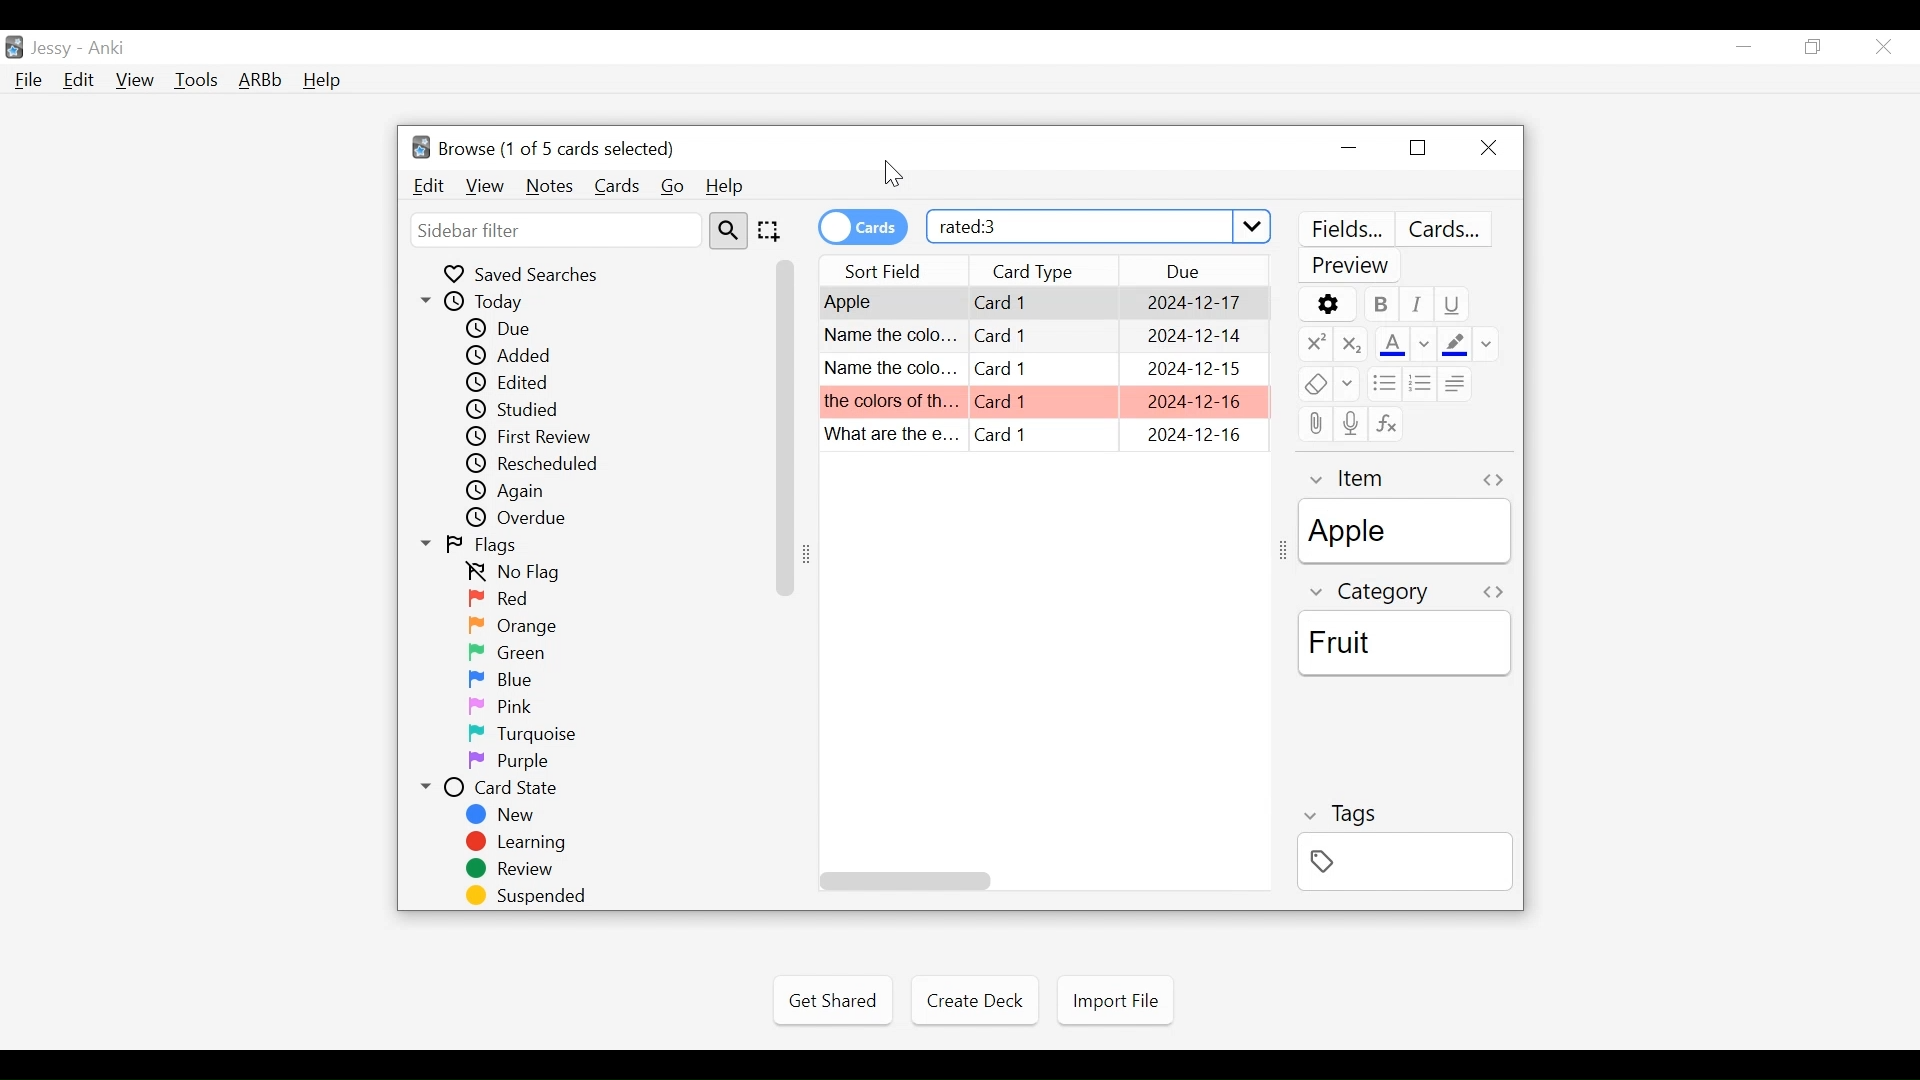 The image size is (1920, 1080). Describe the element at coordinates (891, 304) in the screenshot. I see `Card` at that location.